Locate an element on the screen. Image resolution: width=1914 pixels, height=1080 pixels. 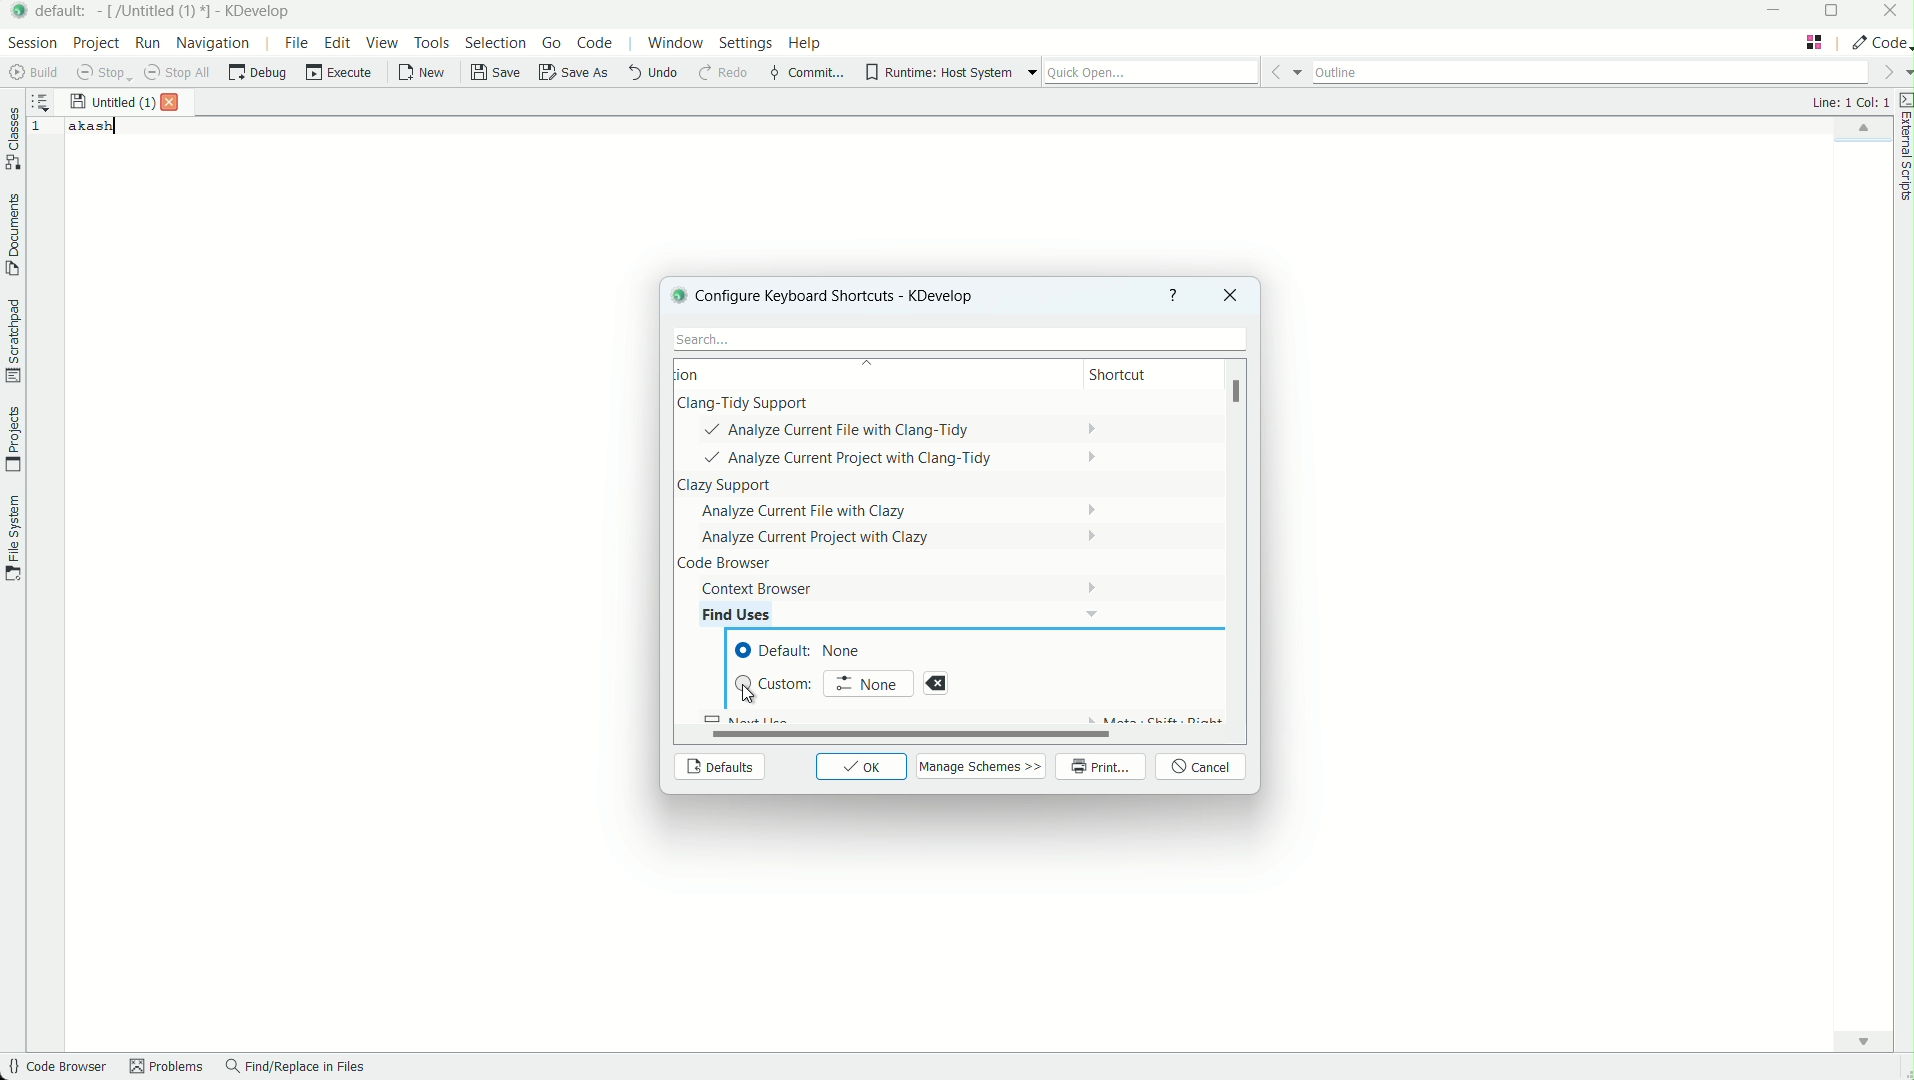
Custom Shortcut is located at coordinates (775, 683).